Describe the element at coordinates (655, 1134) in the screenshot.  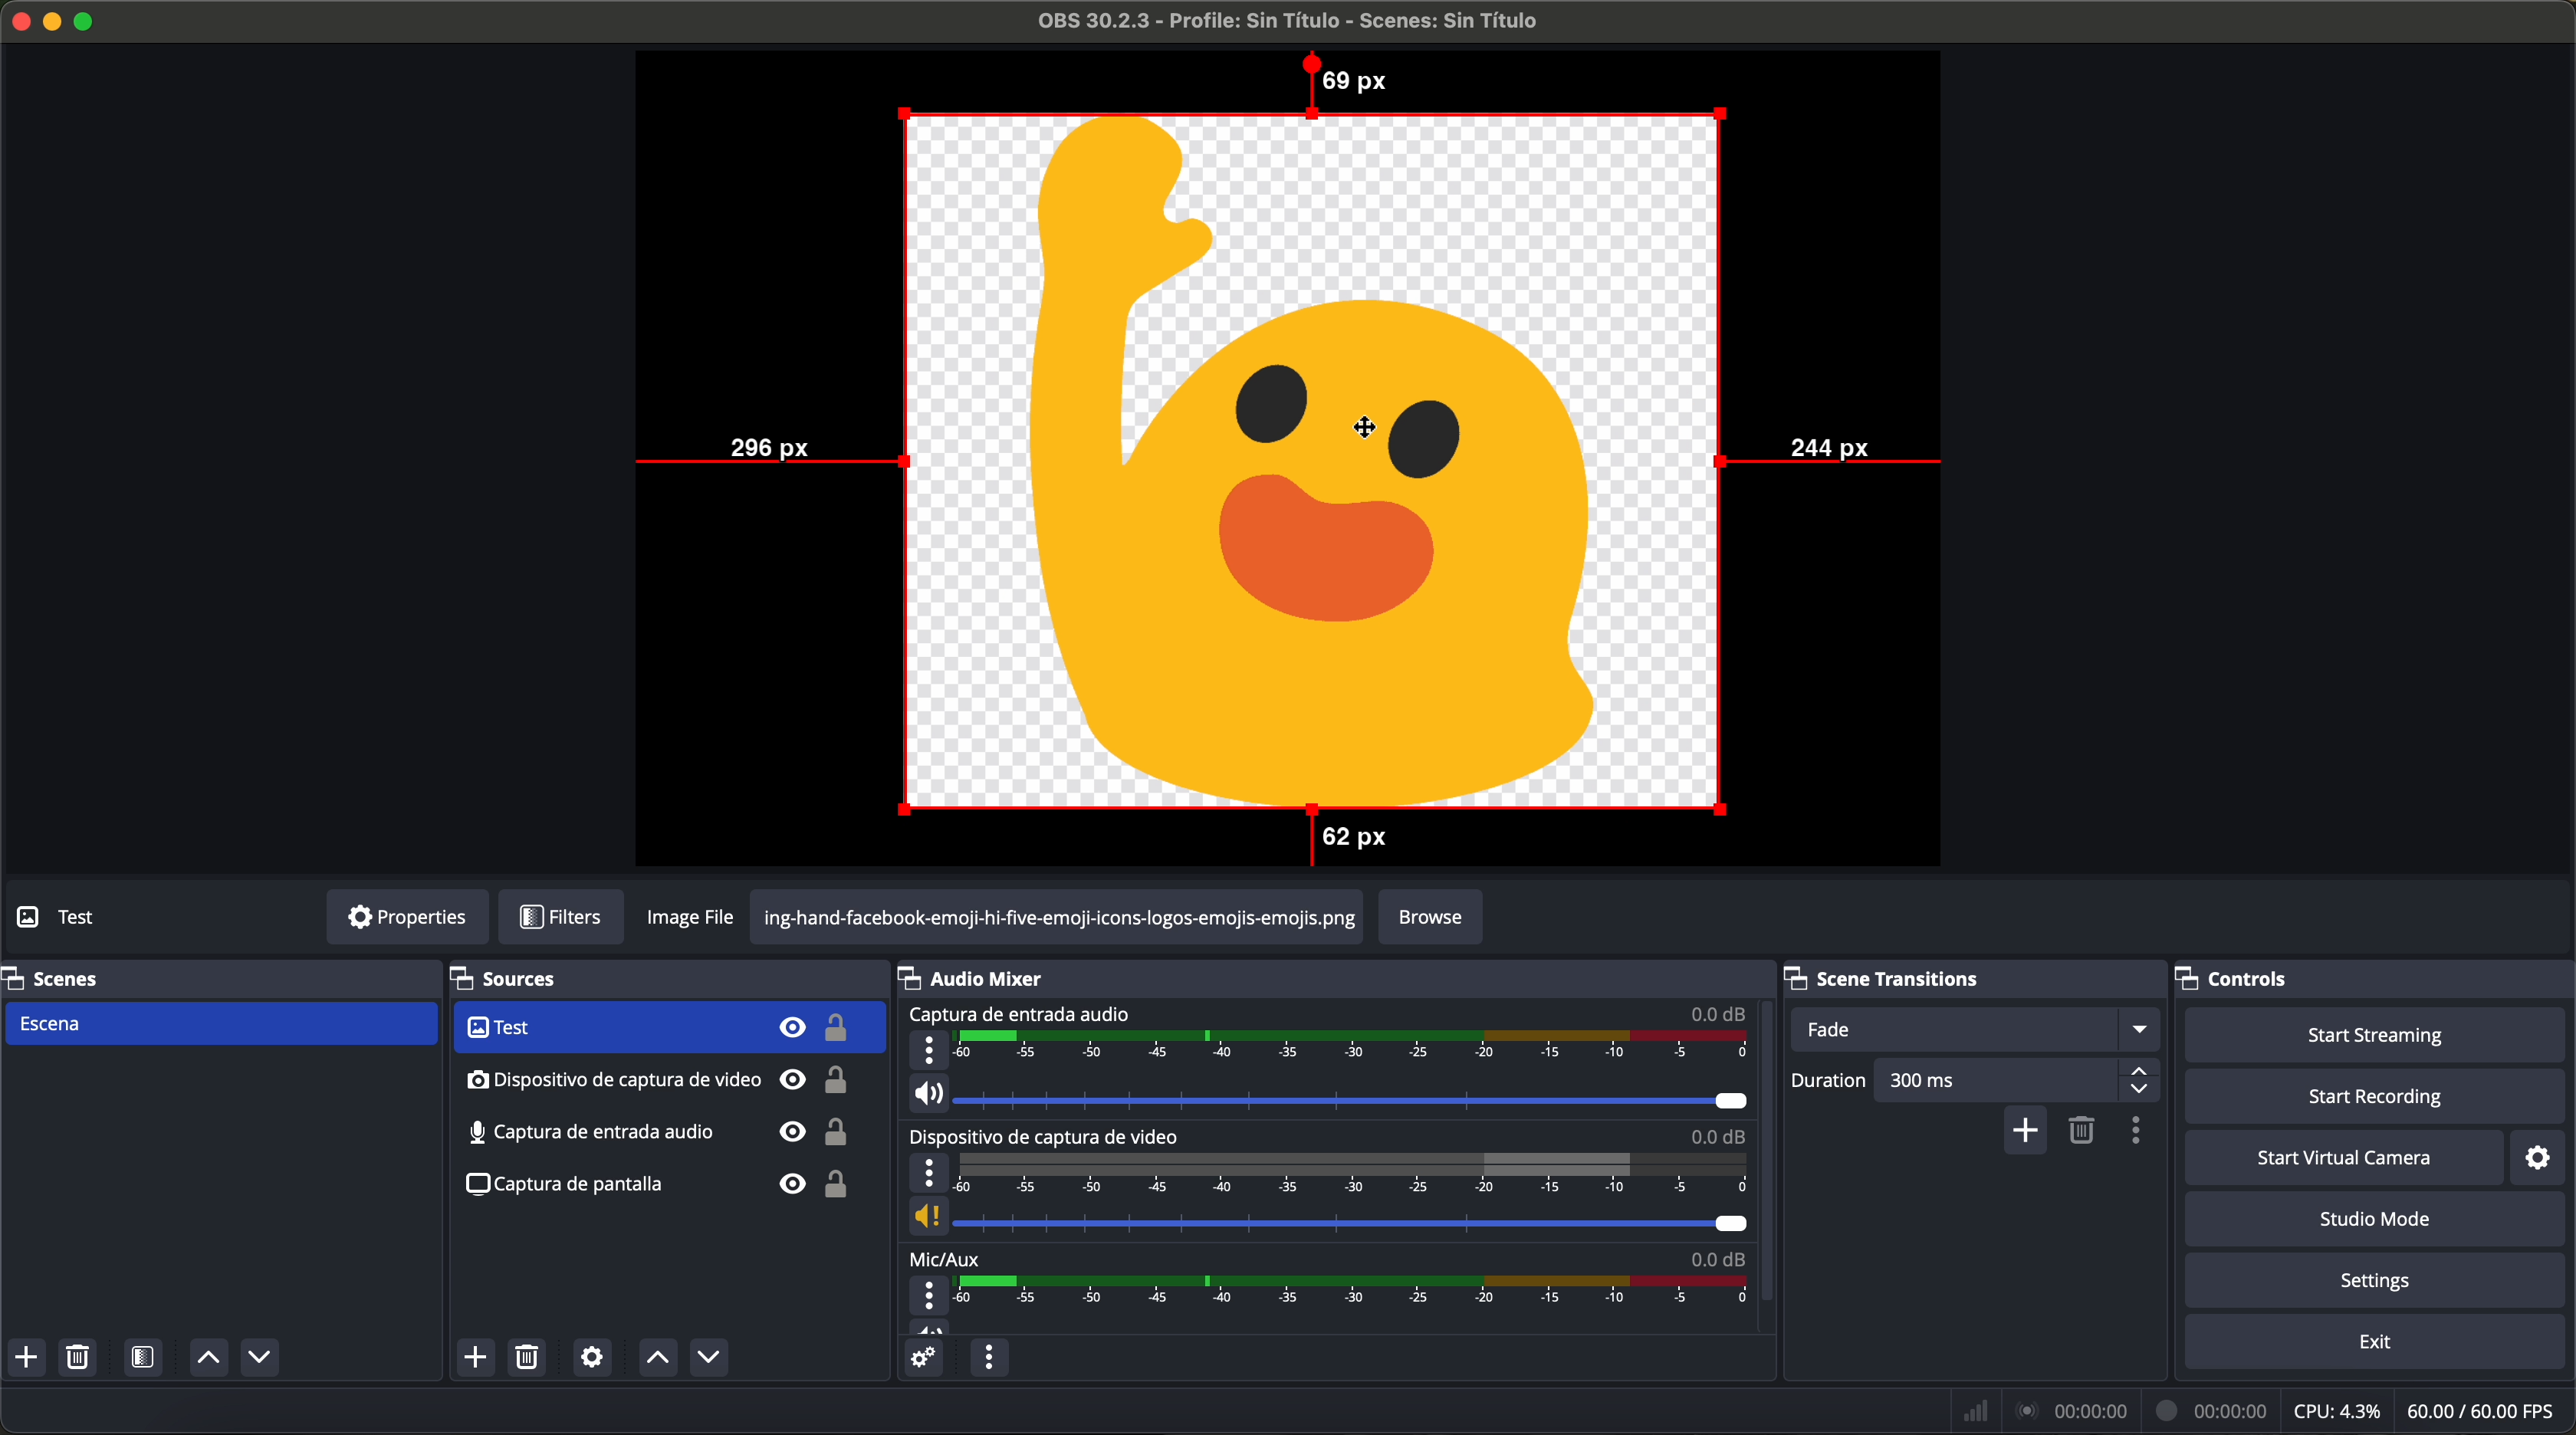
I see `screenshot` at that location.